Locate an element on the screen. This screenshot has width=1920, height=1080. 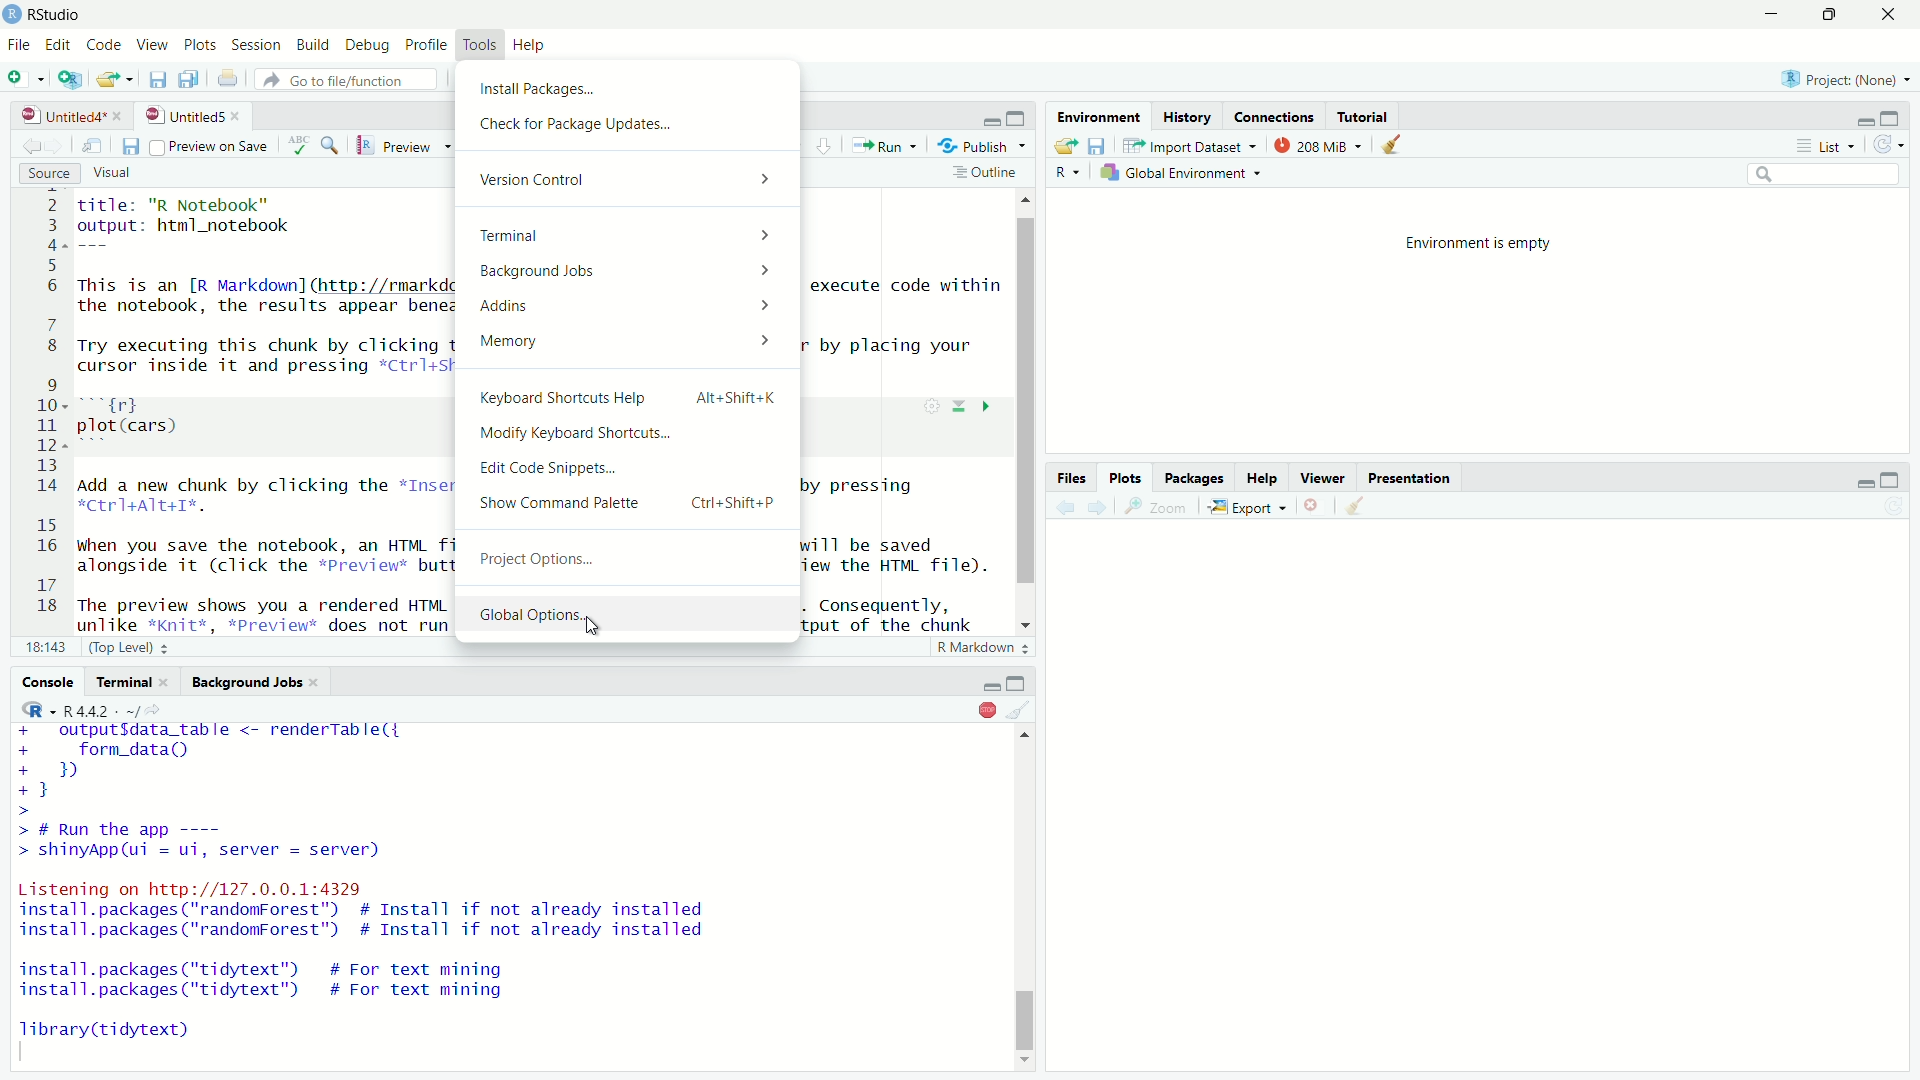
208  is located at coordinates (1319, 145).